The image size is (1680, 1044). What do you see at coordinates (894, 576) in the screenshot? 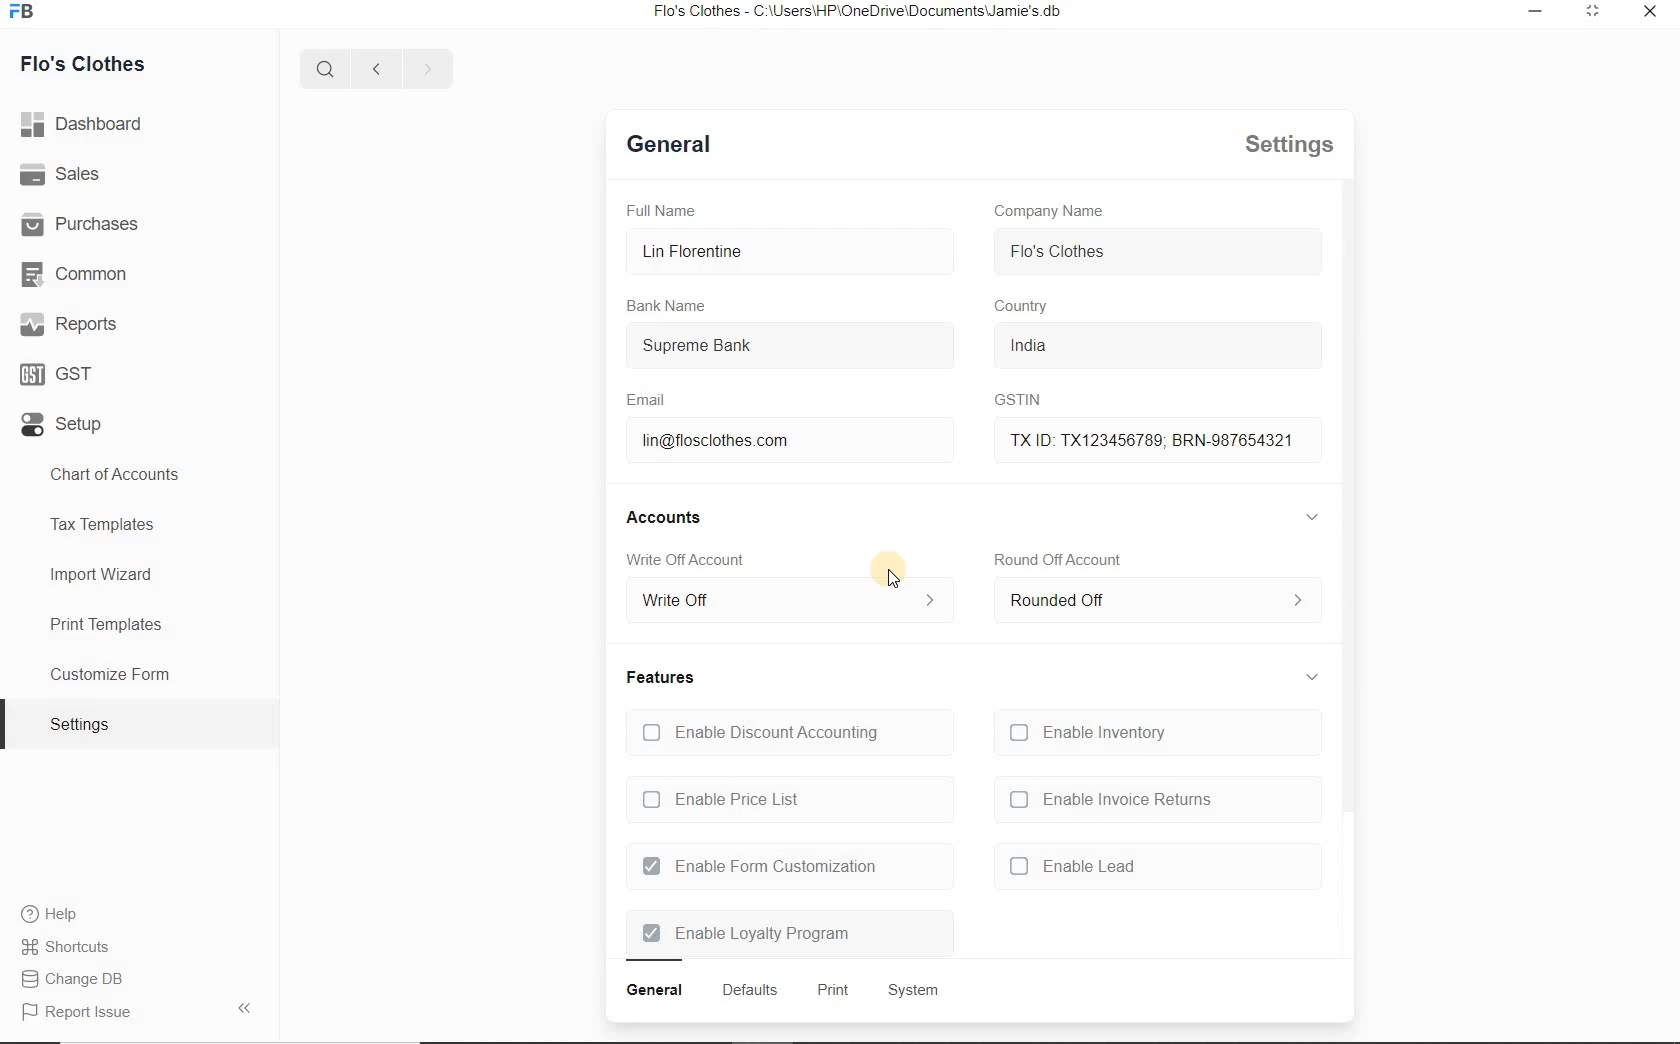
I see `Cursor` at bounding box center [894, 576].